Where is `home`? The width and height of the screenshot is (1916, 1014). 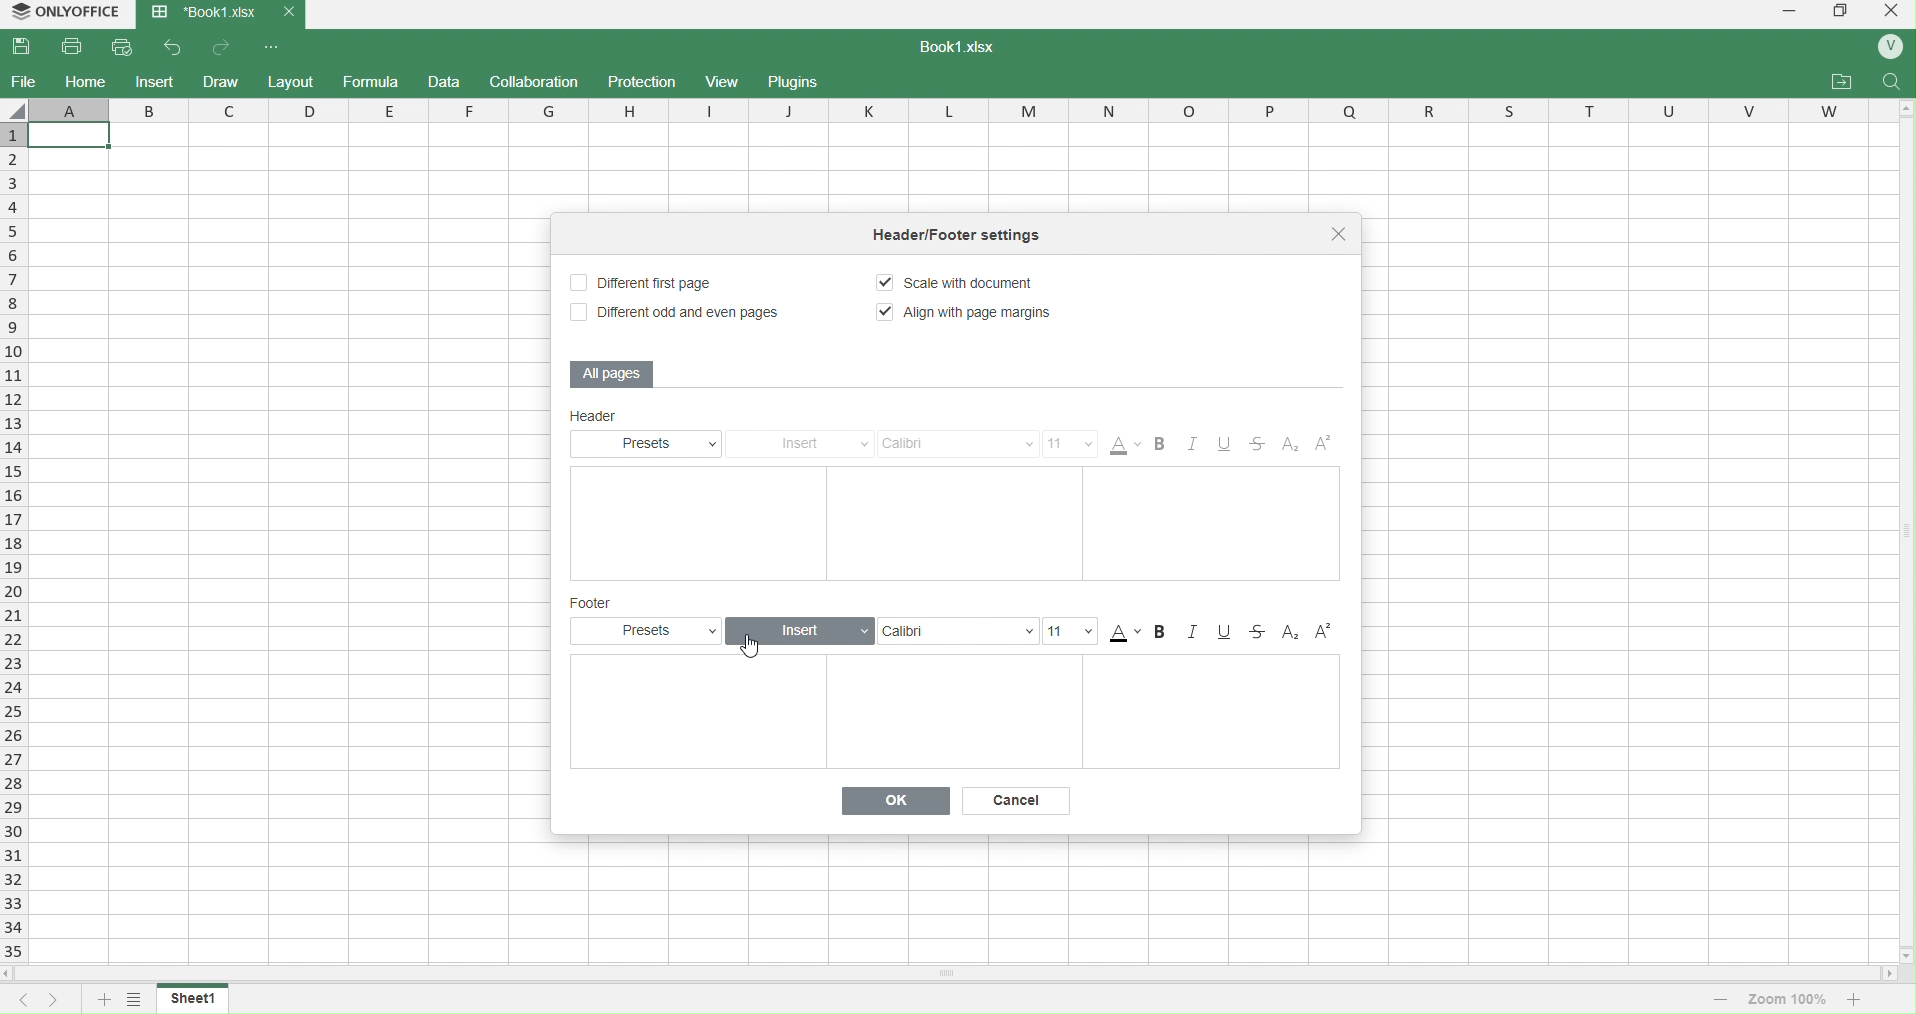
home is located at coordinates (86, 81).